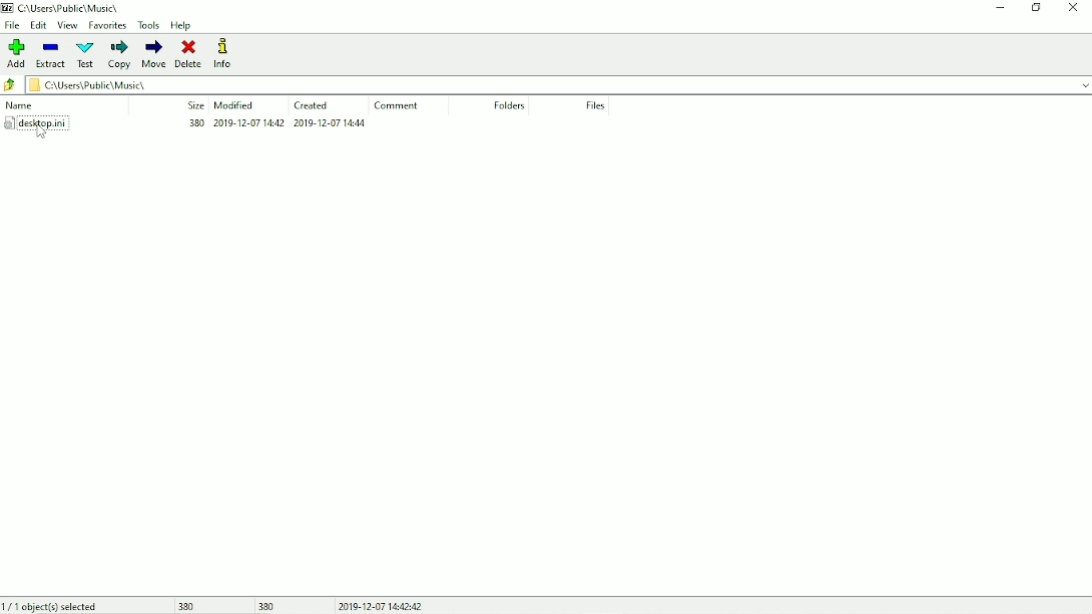 The width and height of the screenshot is (1092, 614). I want to click on Info, so click(222, 53).